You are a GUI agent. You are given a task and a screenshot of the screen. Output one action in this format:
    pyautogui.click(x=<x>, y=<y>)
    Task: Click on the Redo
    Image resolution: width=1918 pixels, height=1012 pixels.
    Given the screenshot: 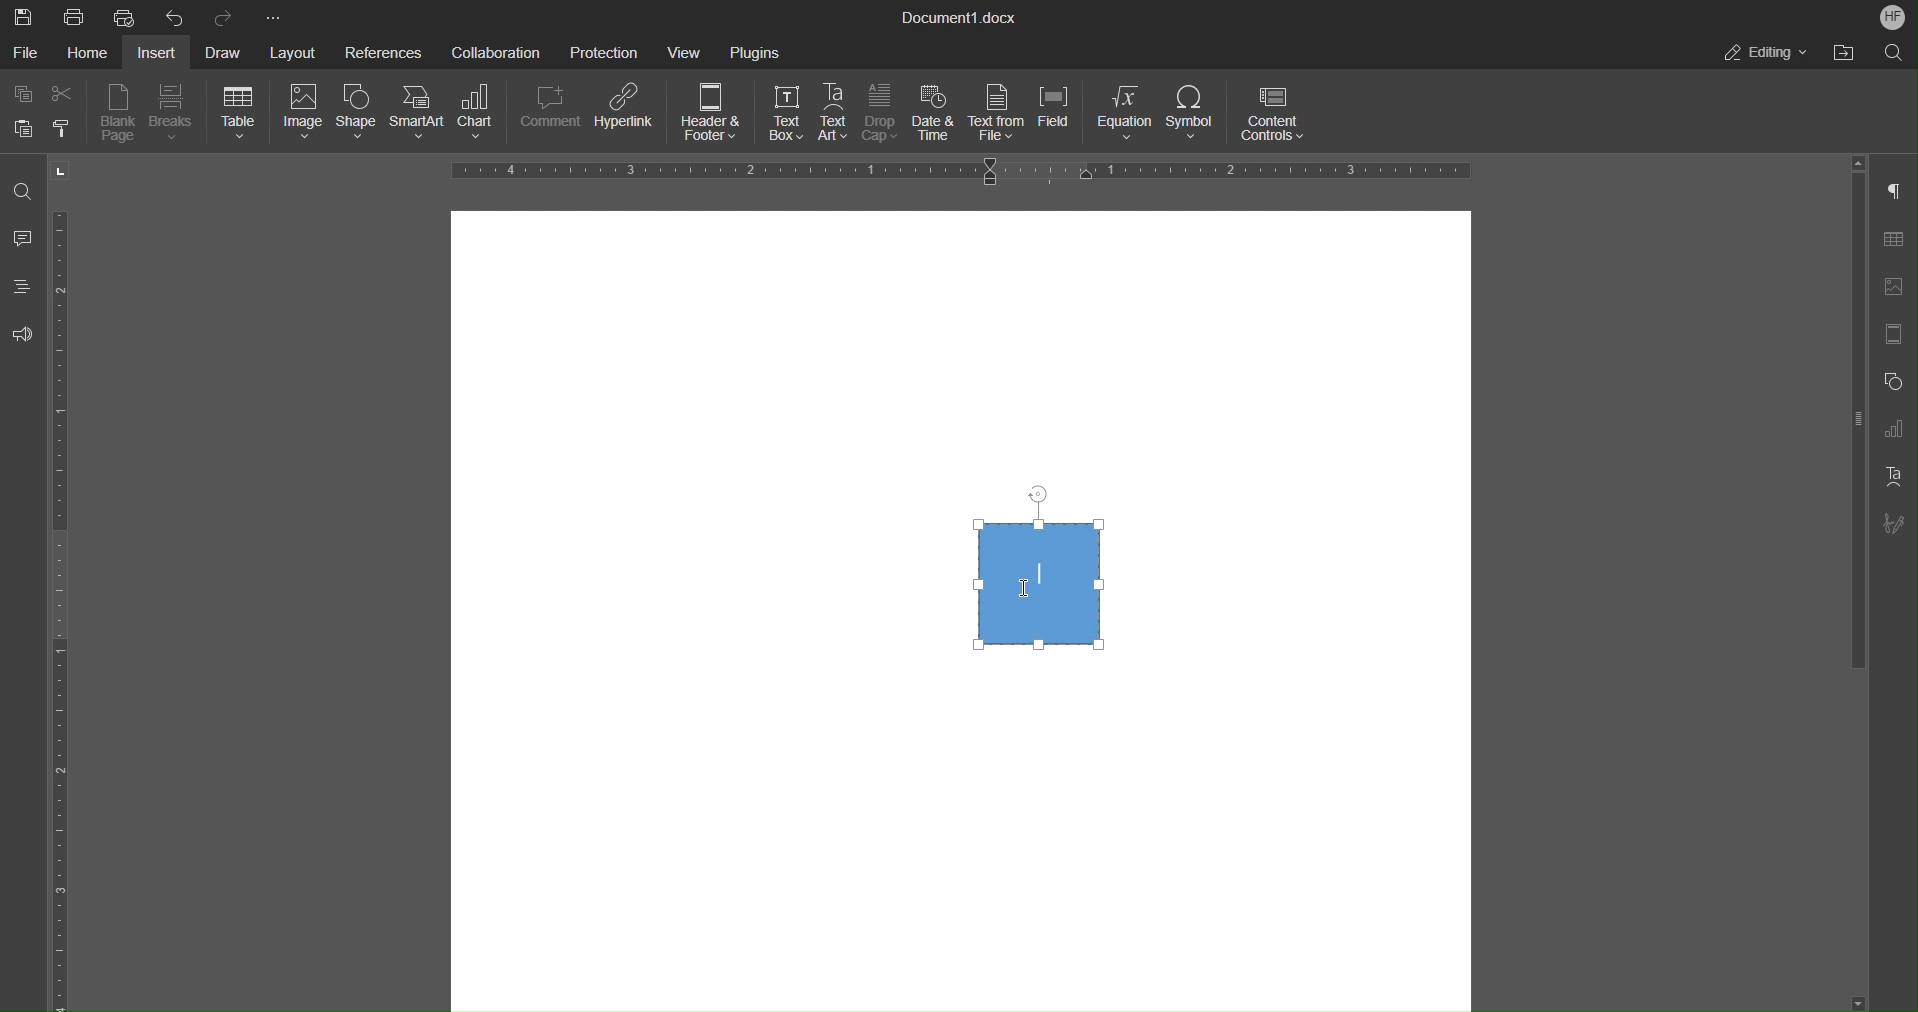 What is the action you would take?
    pyautogui.click(x=225, y=16)
    